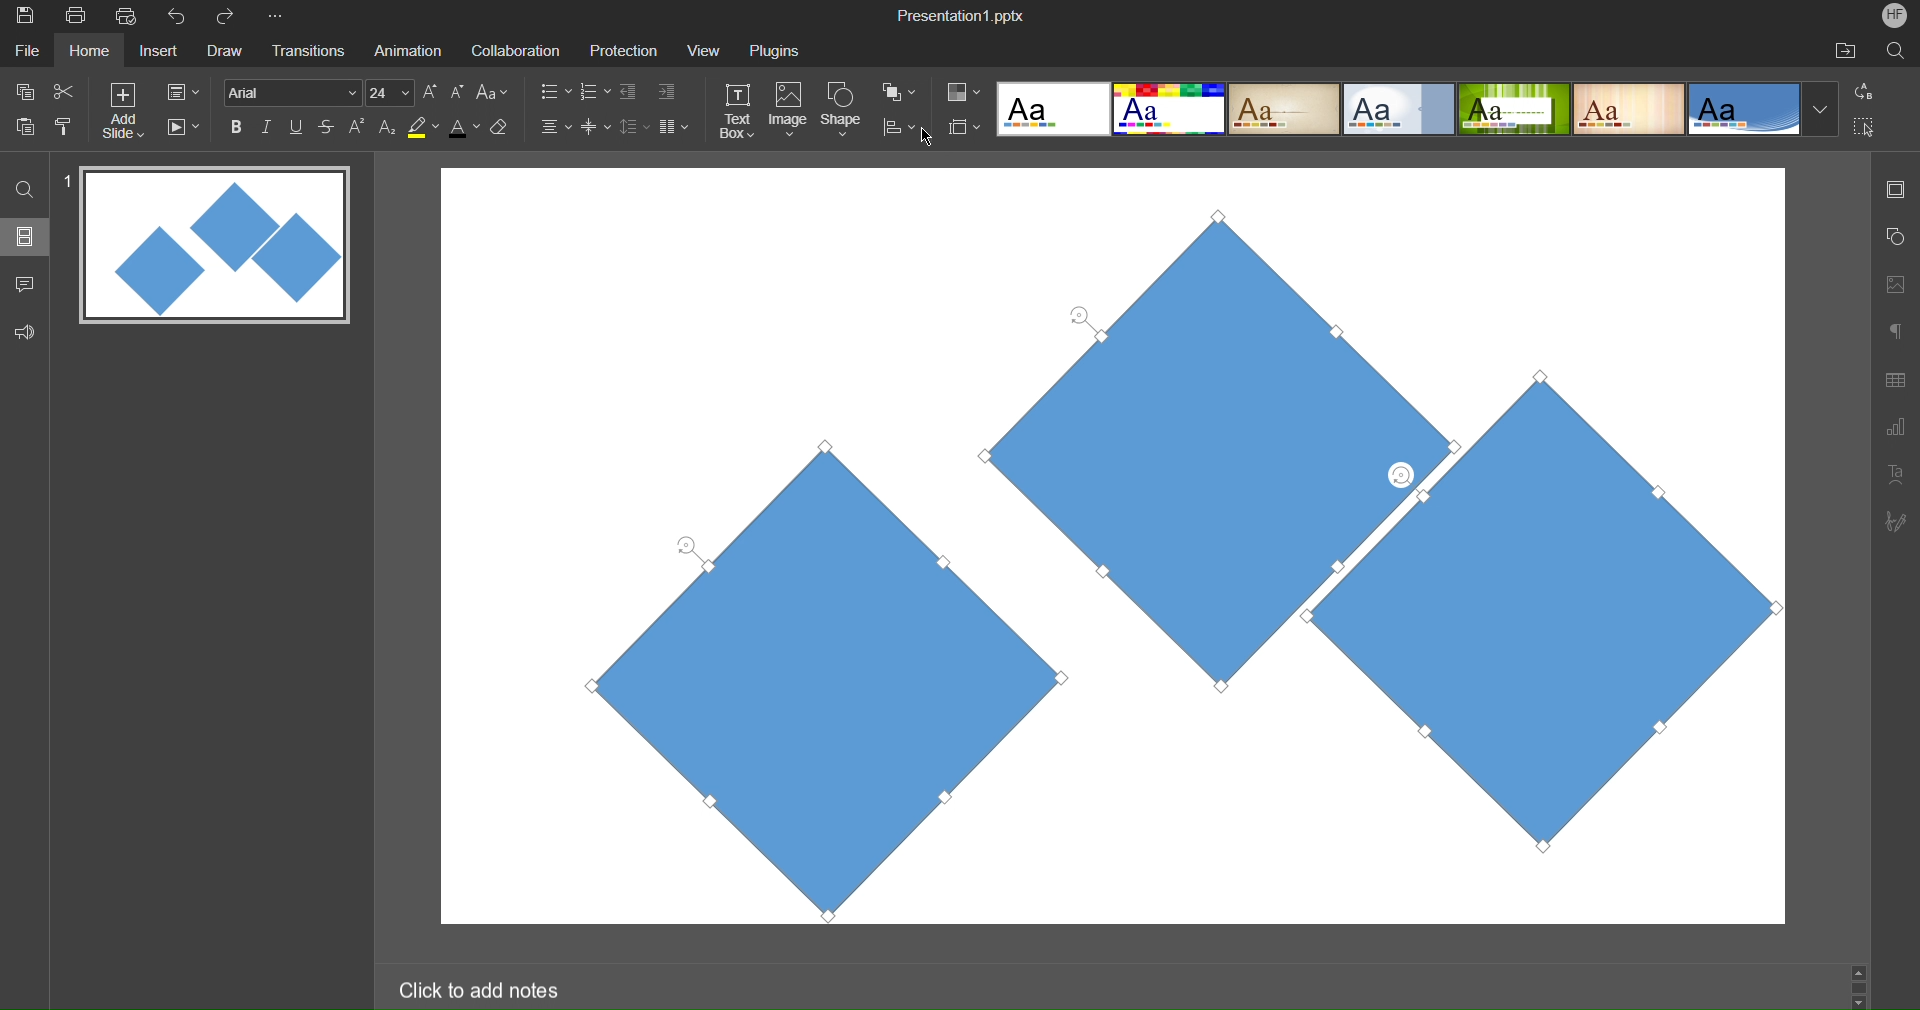 Image resolution: width=1920 pixels, height=1010 pixels. What do you see at coordinates (554, 126) in the screenshot?
I see `Alignment` at bounding box center [554, 126].